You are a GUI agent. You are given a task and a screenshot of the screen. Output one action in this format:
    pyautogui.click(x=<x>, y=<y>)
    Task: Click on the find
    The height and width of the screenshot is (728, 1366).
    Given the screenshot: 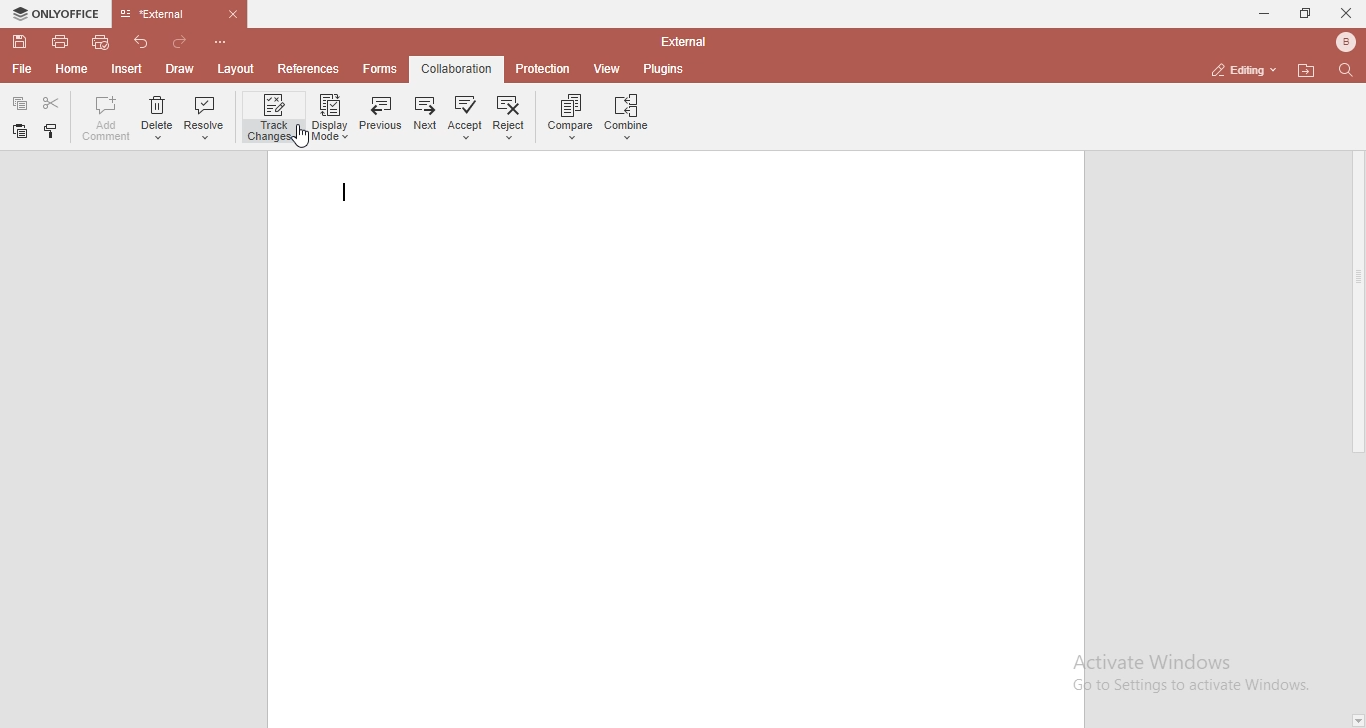 What is the action you would take?
    pyautogui.click(x=1348, y=71)
    